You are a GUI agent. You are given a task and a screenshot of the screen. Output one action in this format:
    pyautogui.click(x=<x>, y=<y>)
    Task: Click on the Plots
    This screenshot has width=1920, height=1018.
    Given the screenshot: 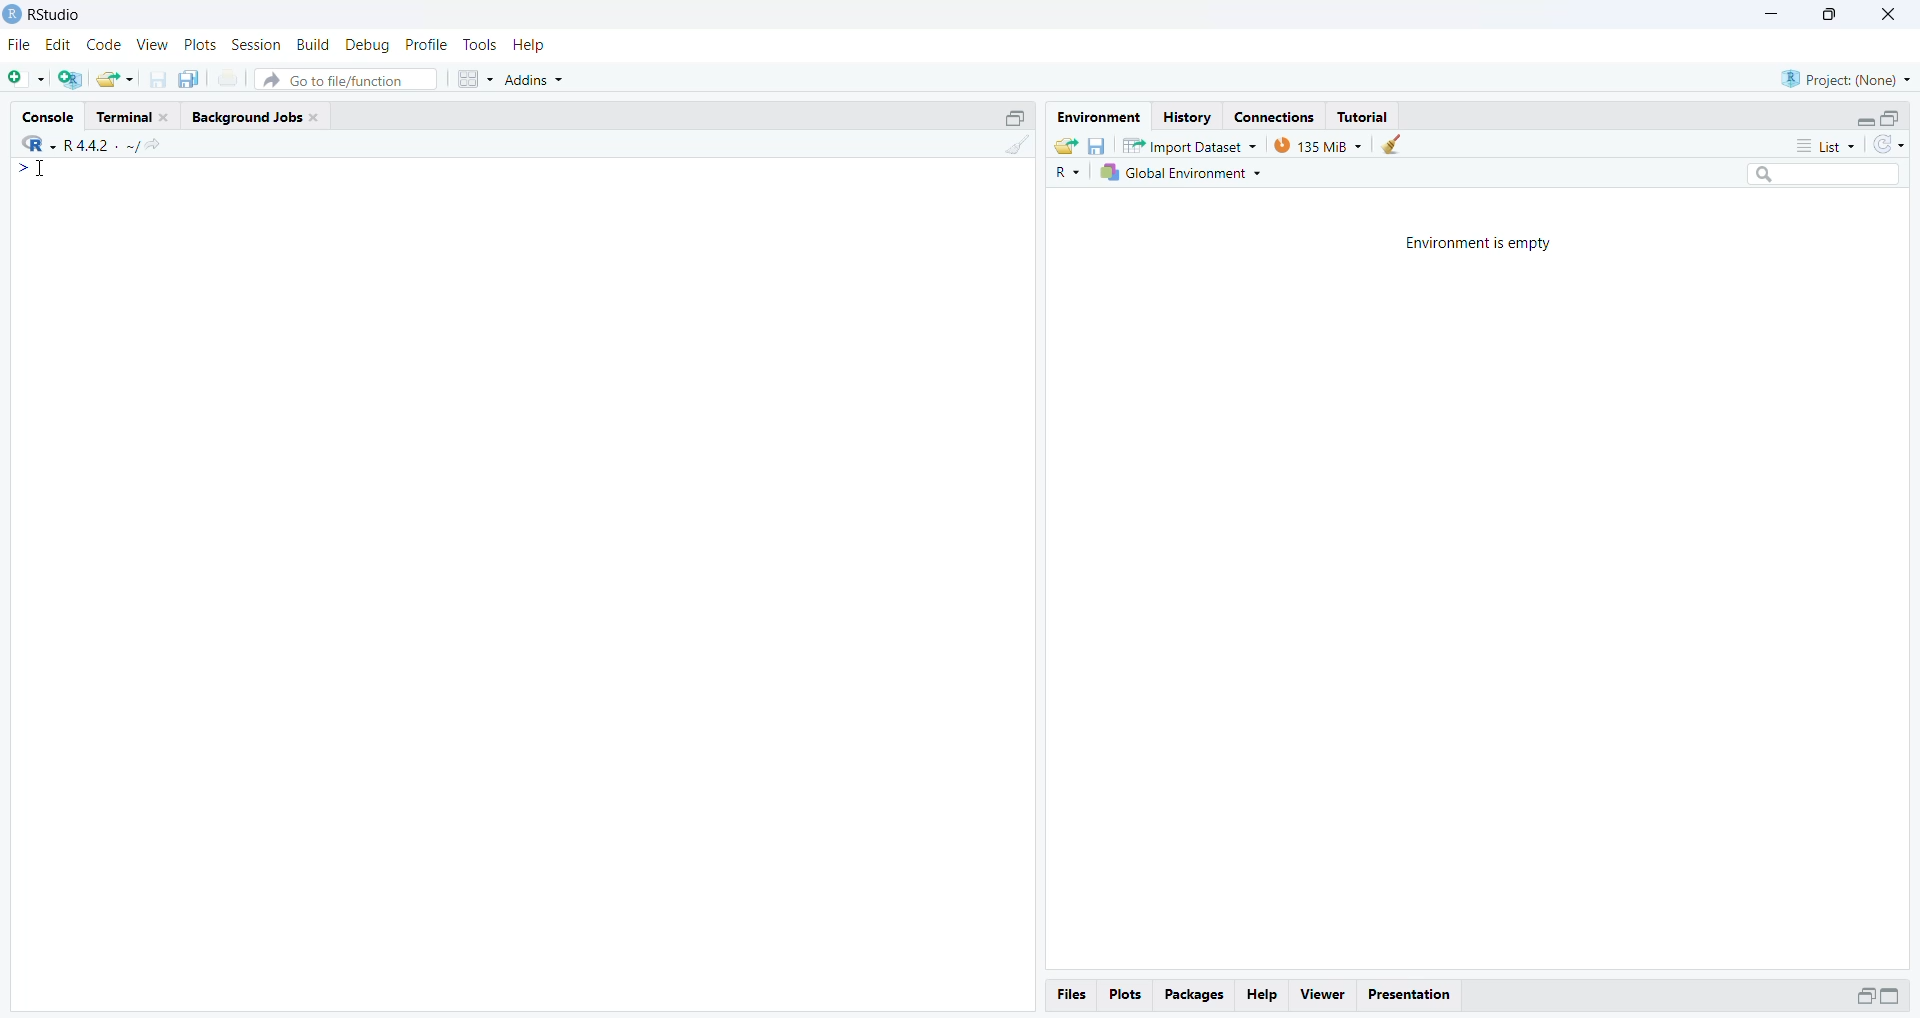 What is the action you would take?
    pyautogui.click(x=1129, y=996)
    